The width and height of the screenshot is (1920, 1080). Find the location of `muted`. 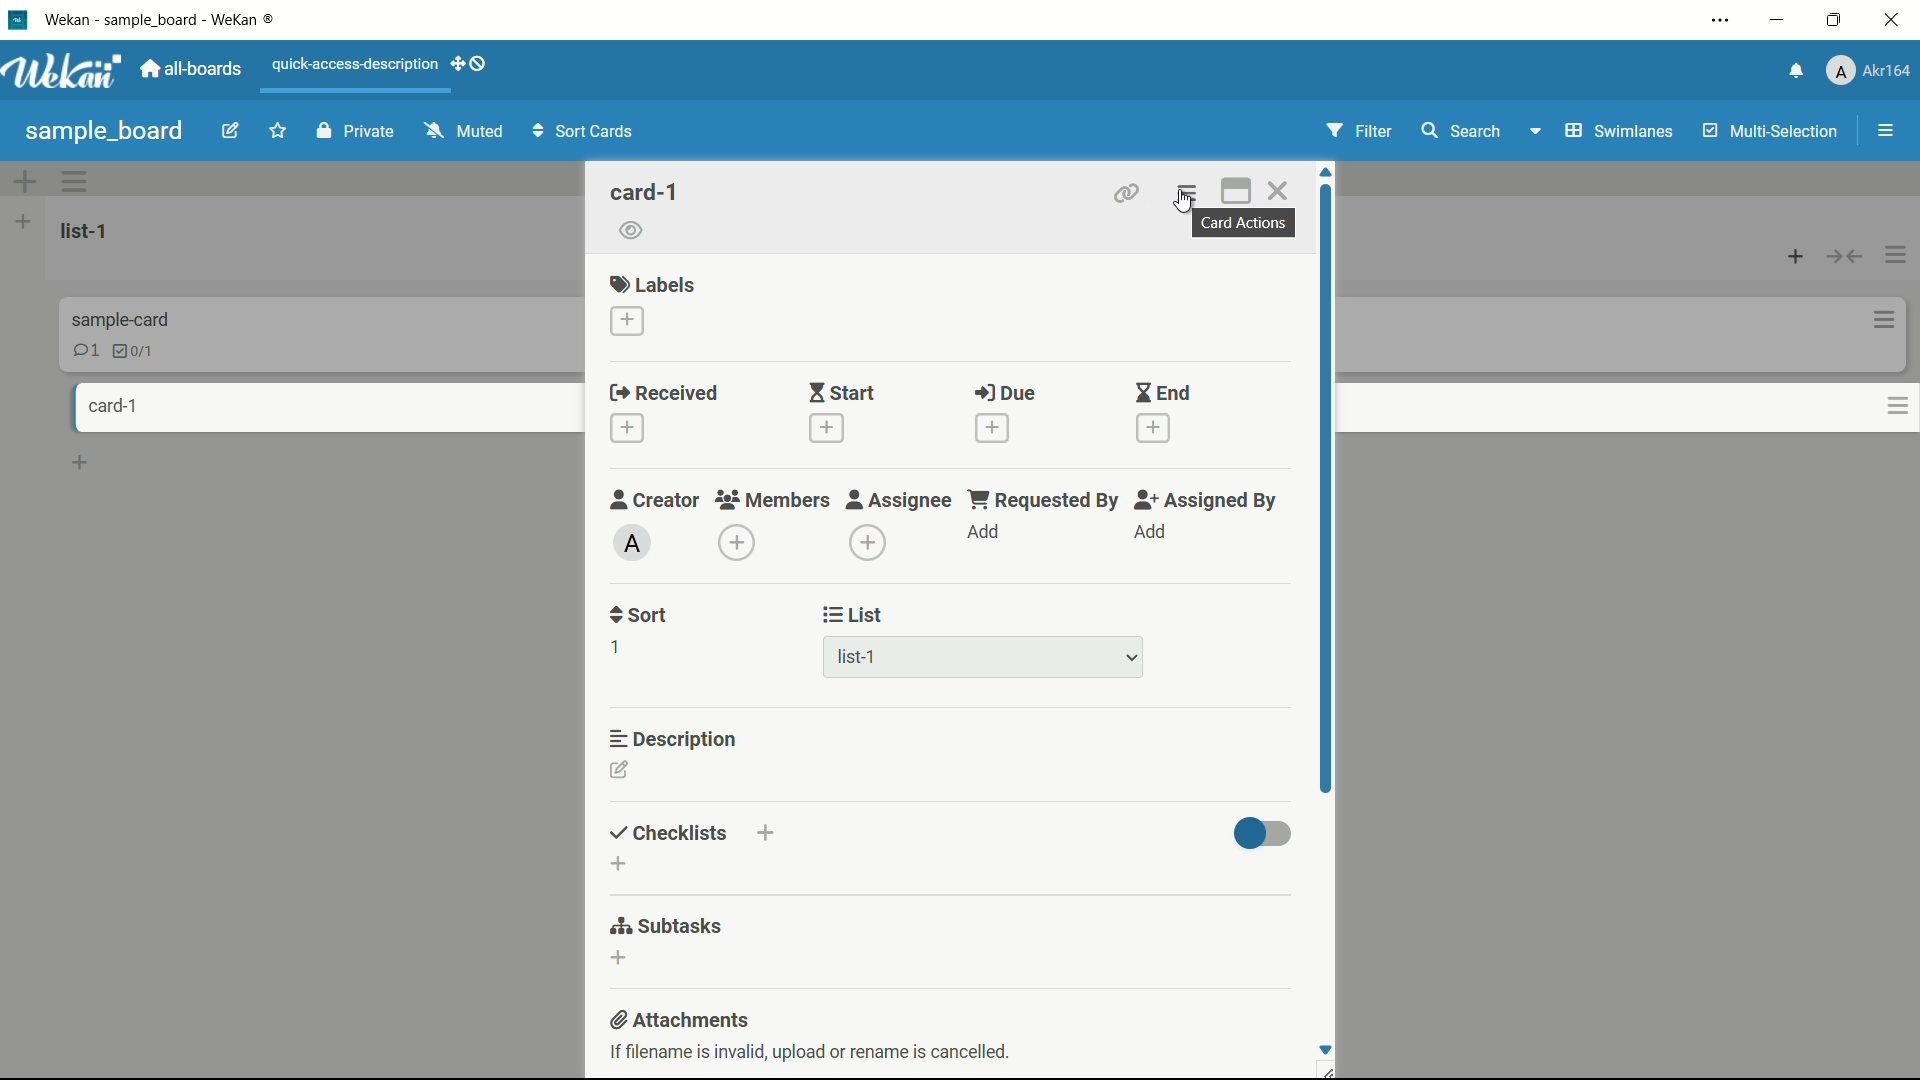

muted is located at coordinates (463, 136).